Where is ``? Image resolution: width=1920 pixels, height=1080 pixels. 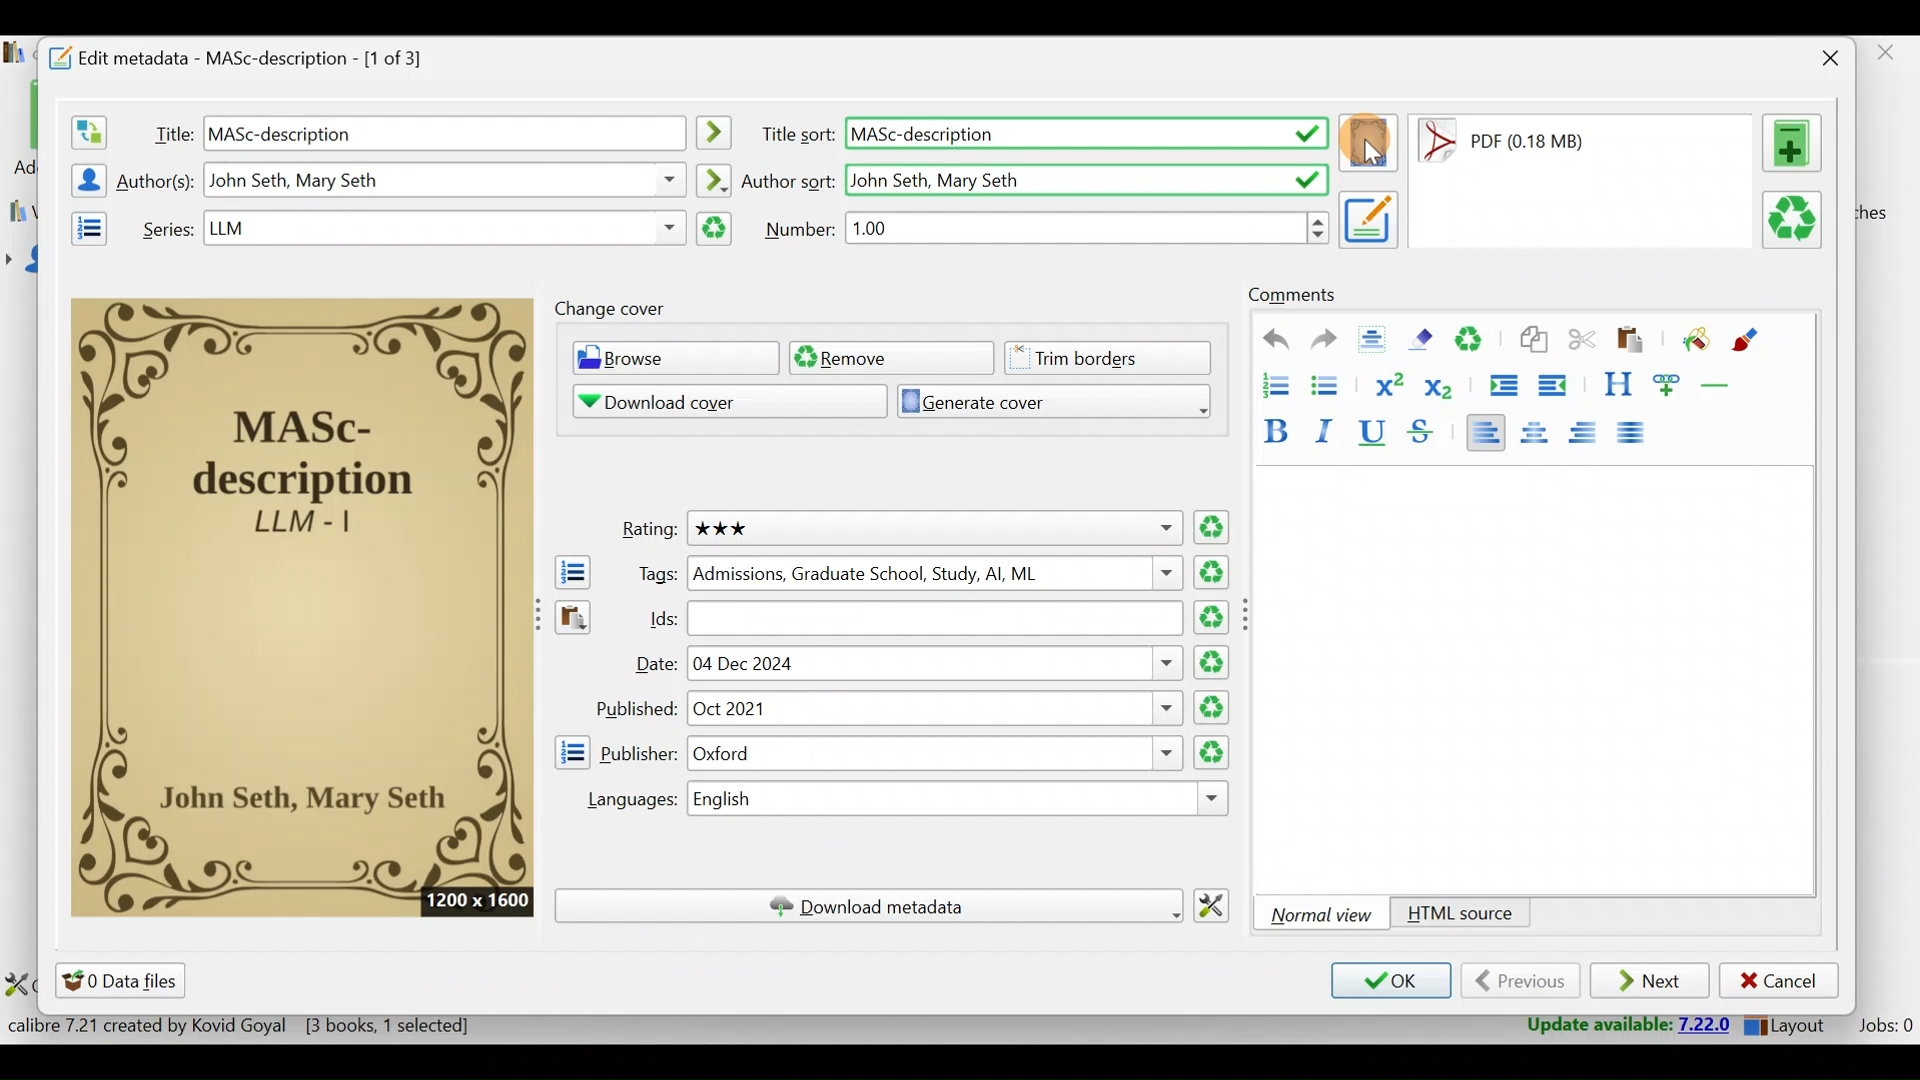
 is located at coordinates (1250, 614).